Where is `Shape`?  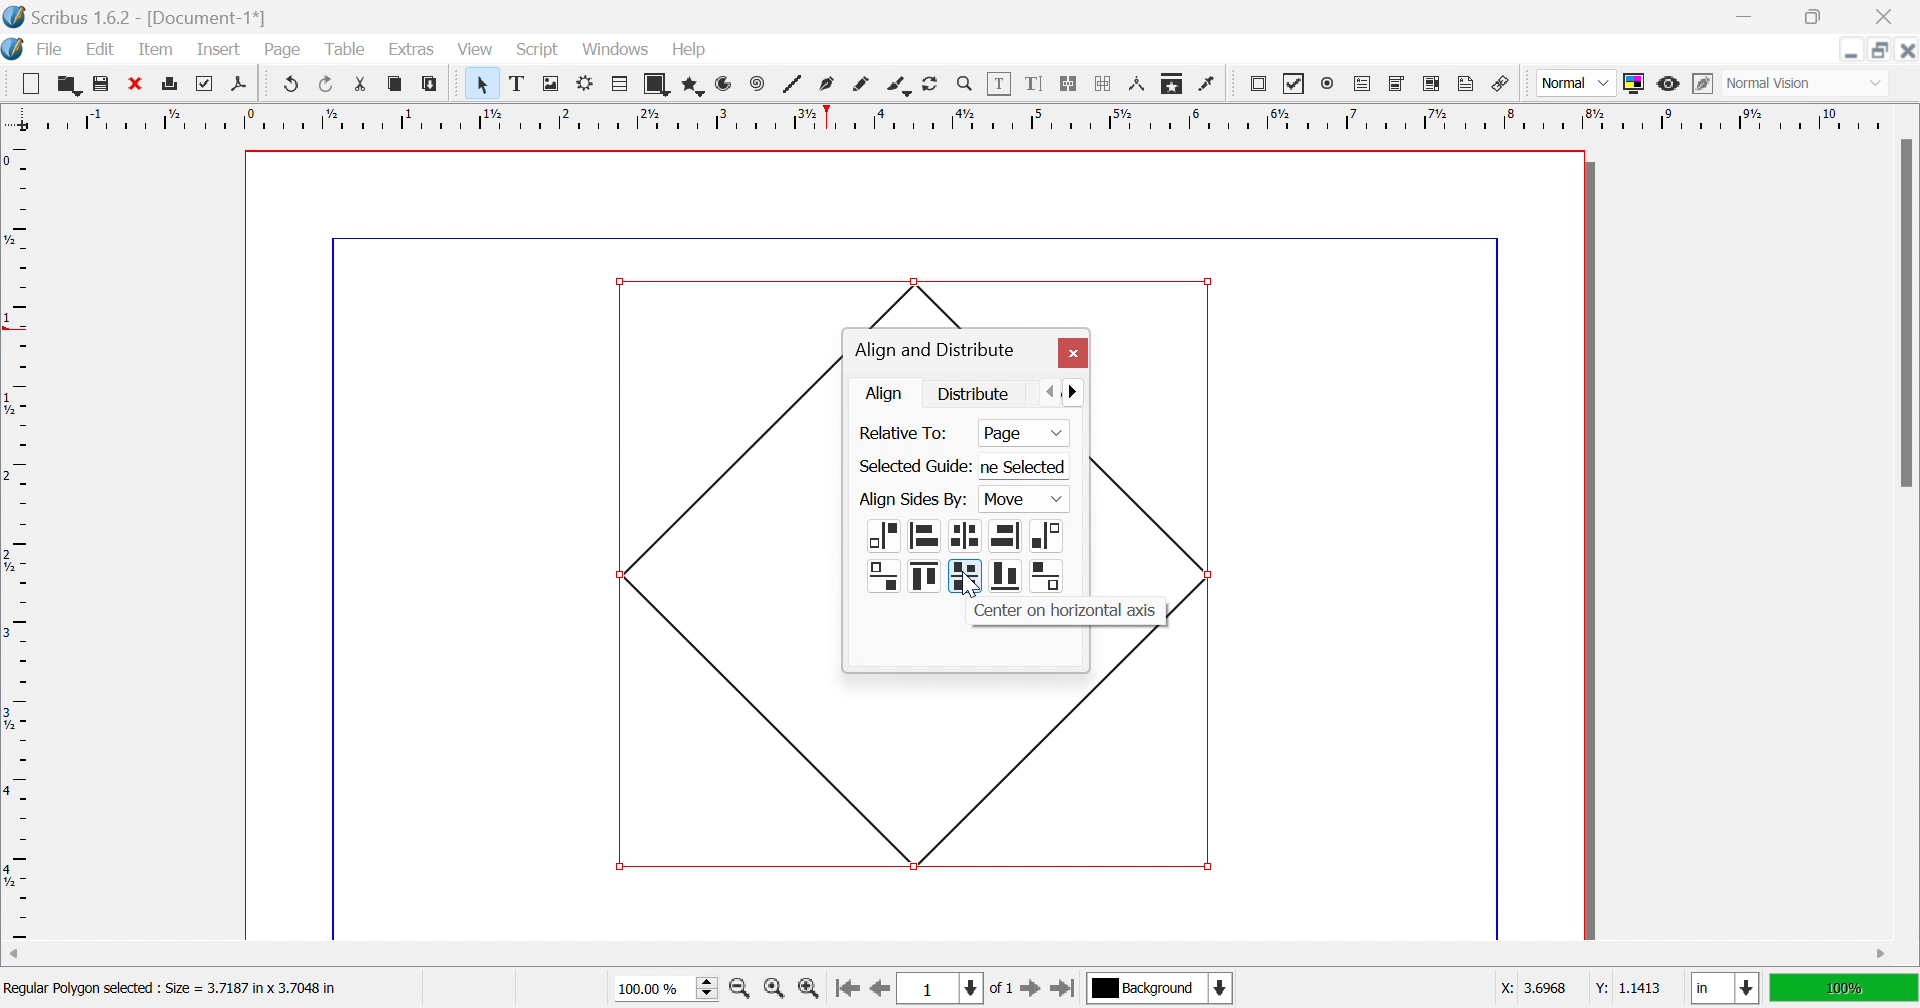 Shape is located at coordinates (660, 85).